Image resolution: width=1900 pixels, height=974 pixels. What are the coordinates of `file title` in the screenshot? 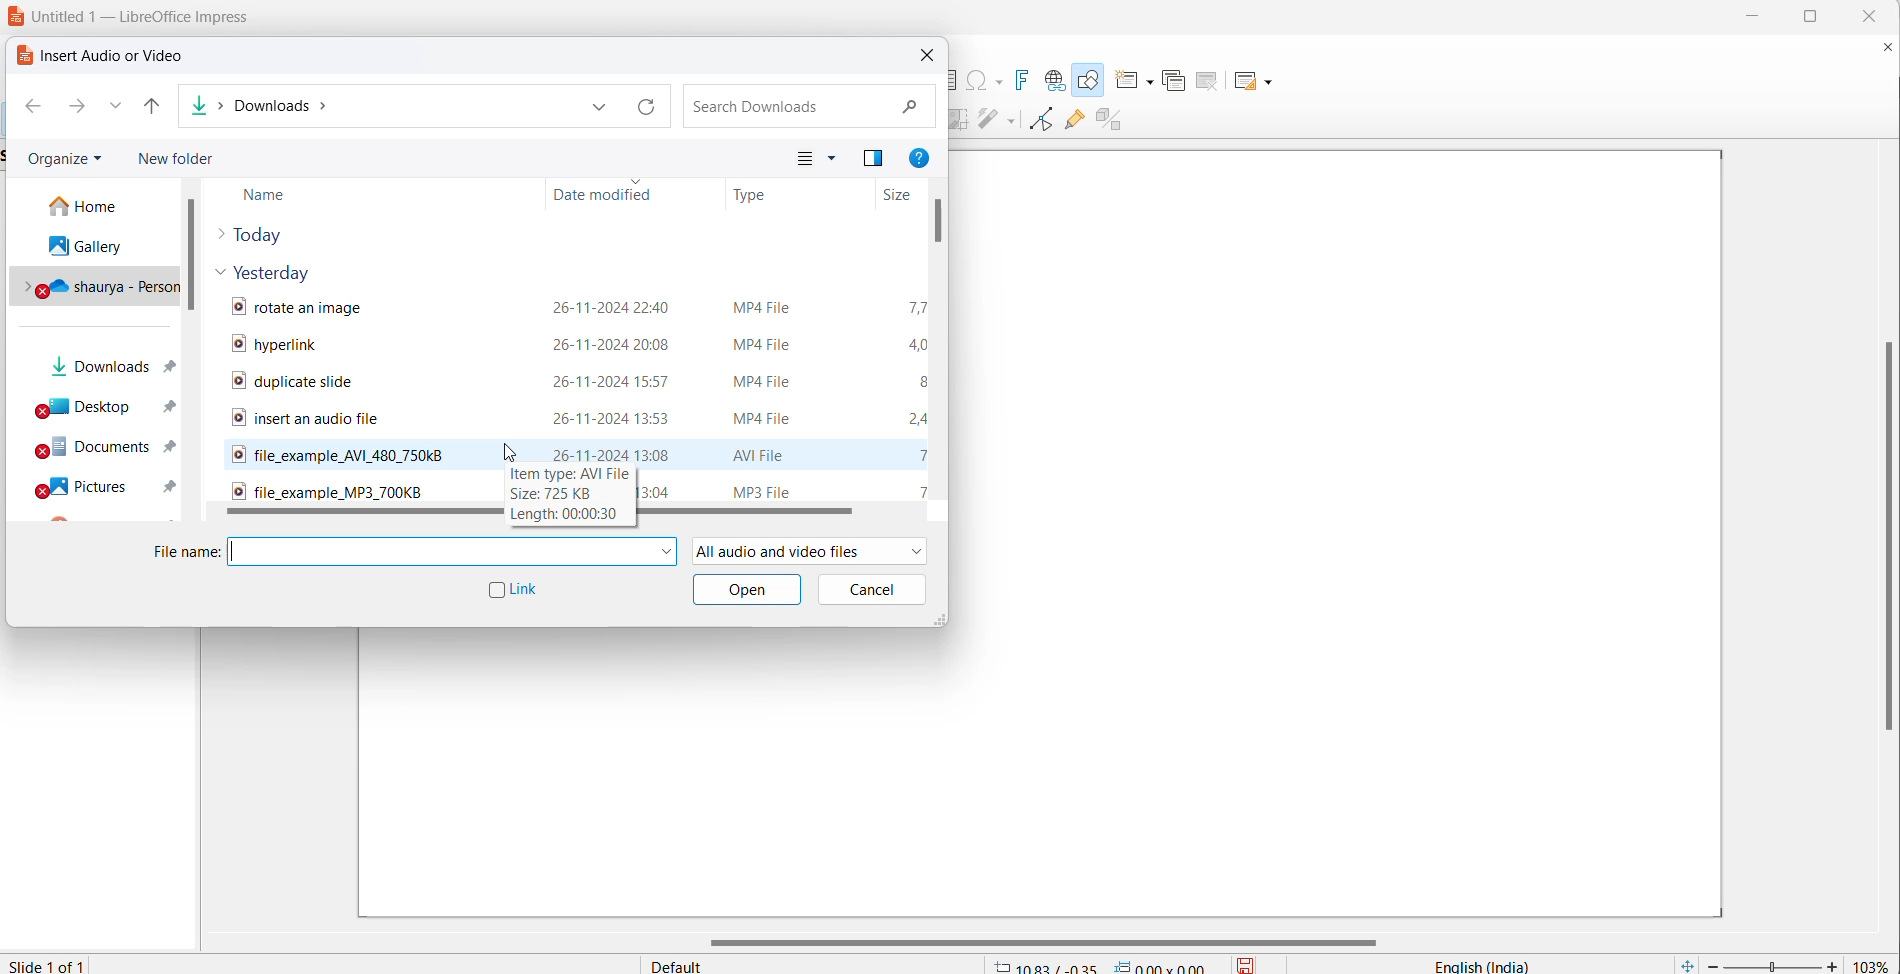 It's located at (147, 17).